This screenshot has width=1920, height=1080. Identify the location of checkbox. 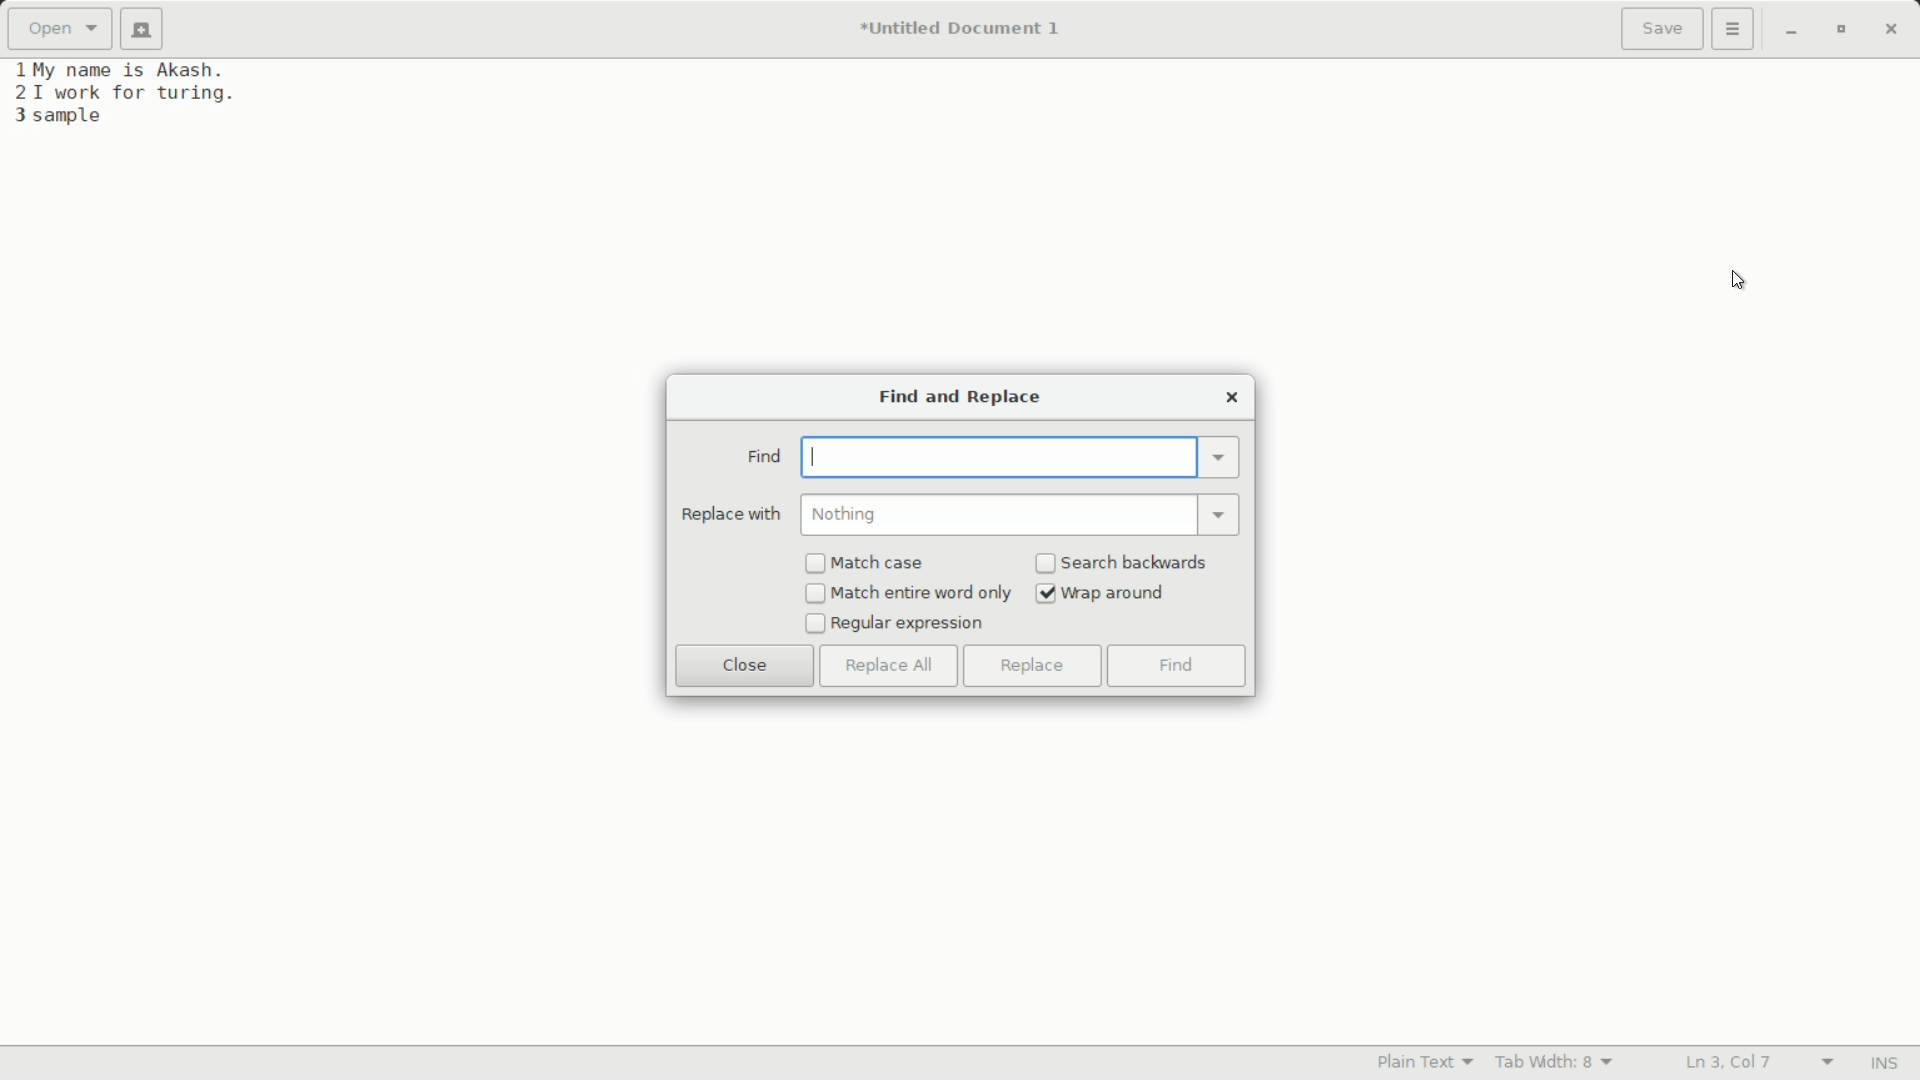
(1046, 565).